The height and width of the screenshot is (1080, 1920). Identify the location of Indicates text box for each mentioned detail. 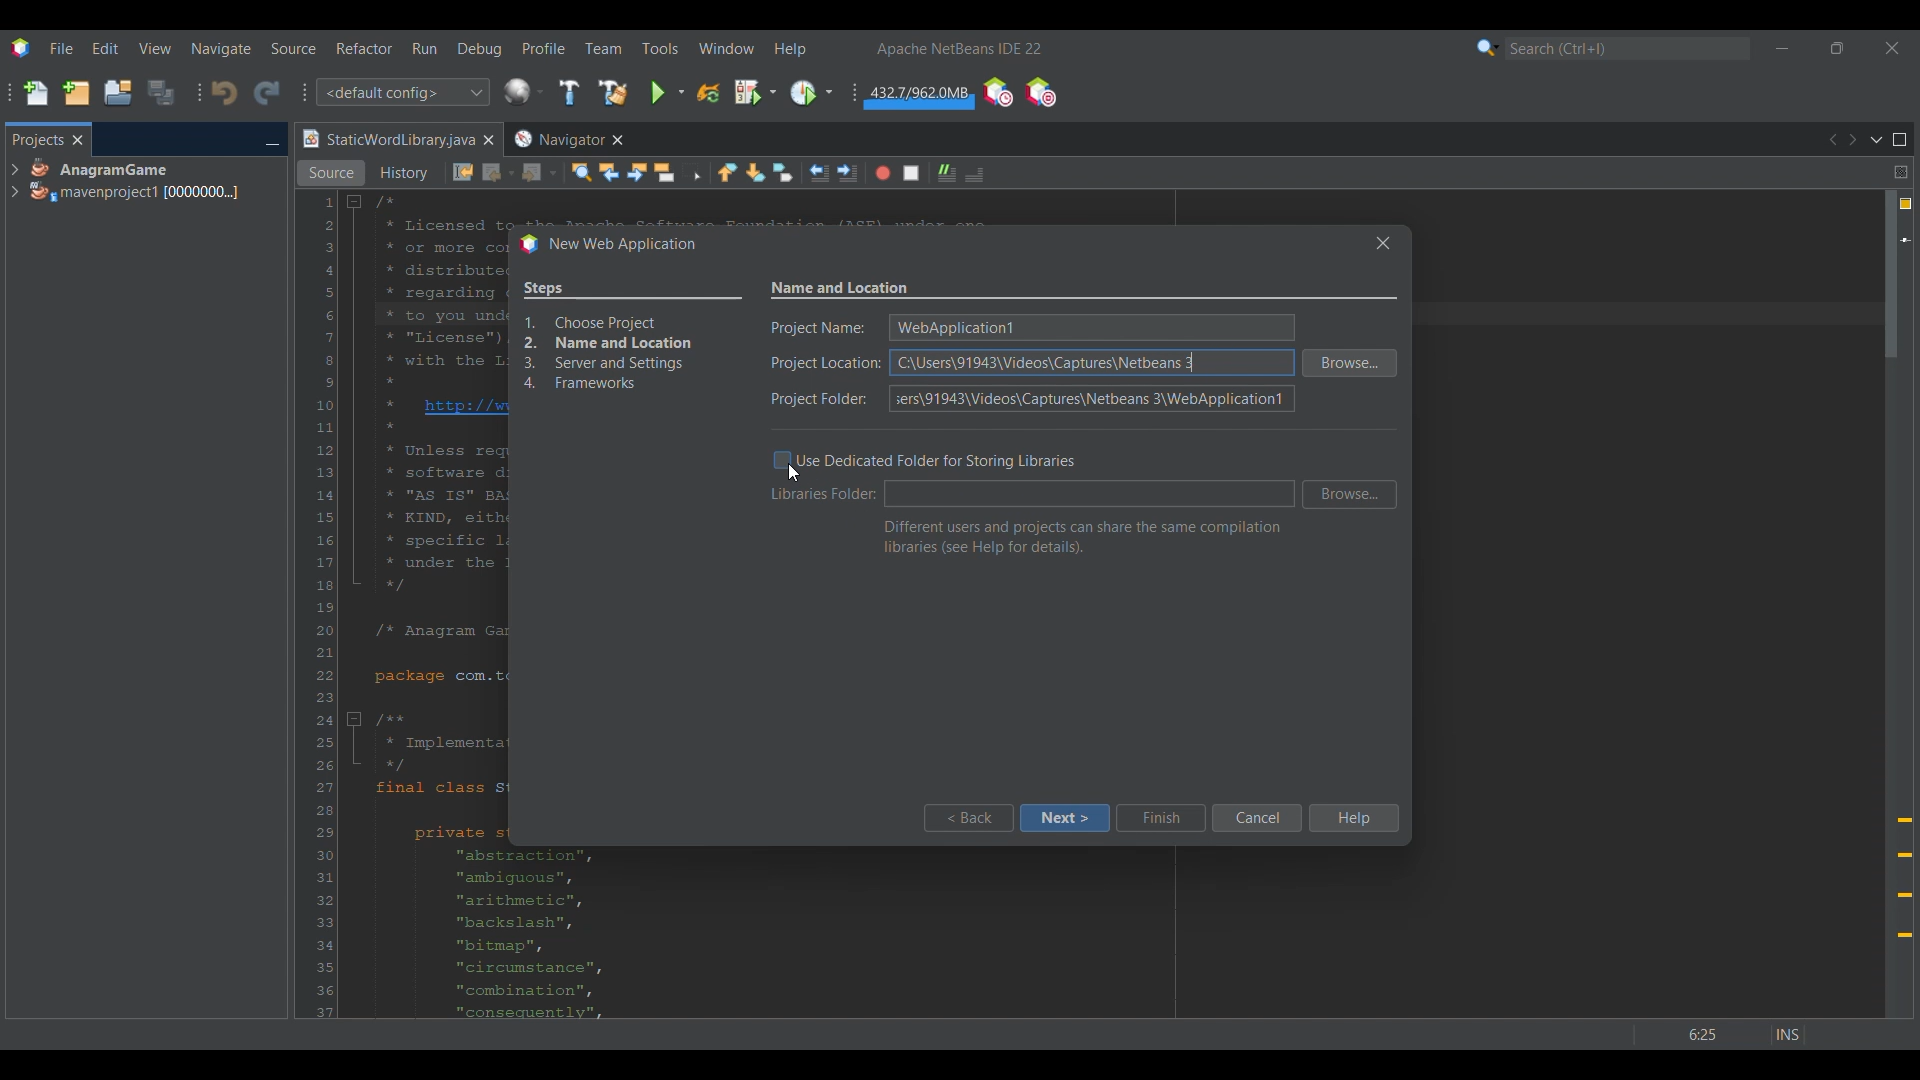
(825, 364).